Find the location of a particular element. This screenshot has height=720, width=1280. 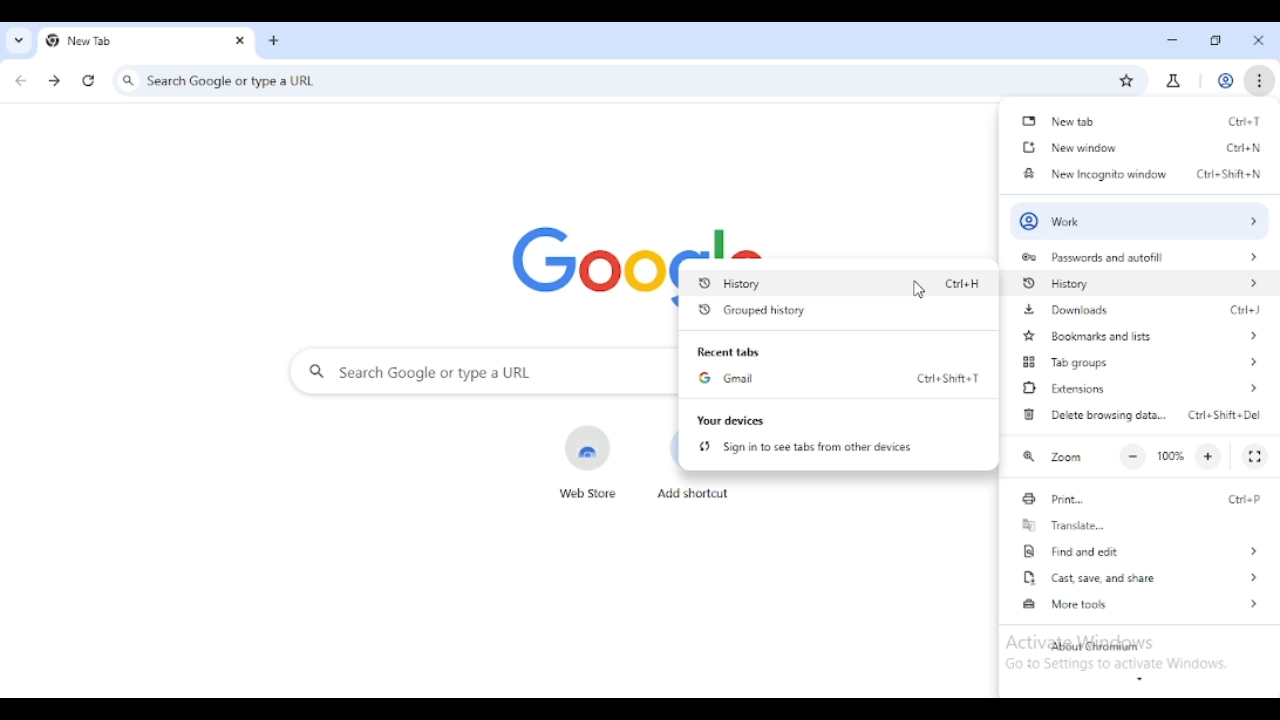

search labs is located at coordinates (1172, 82).